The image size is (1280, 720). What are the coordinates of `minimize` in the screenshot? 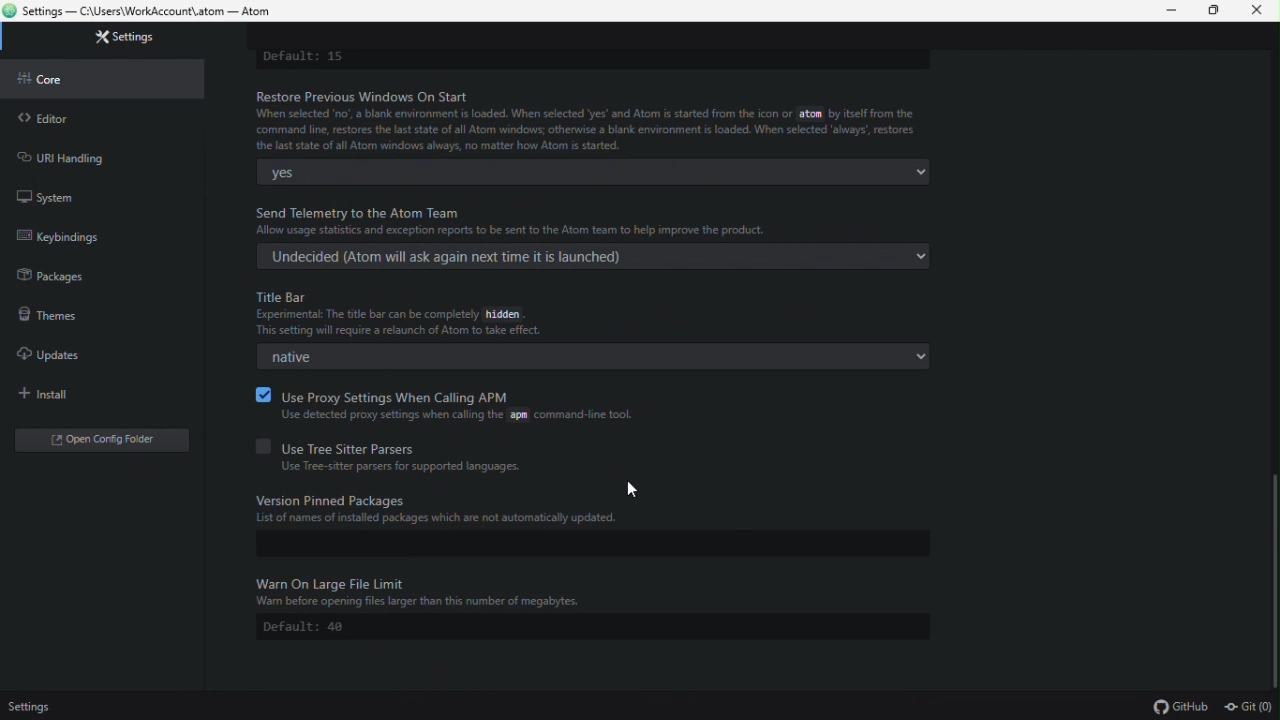 It's located at (1175, 11).